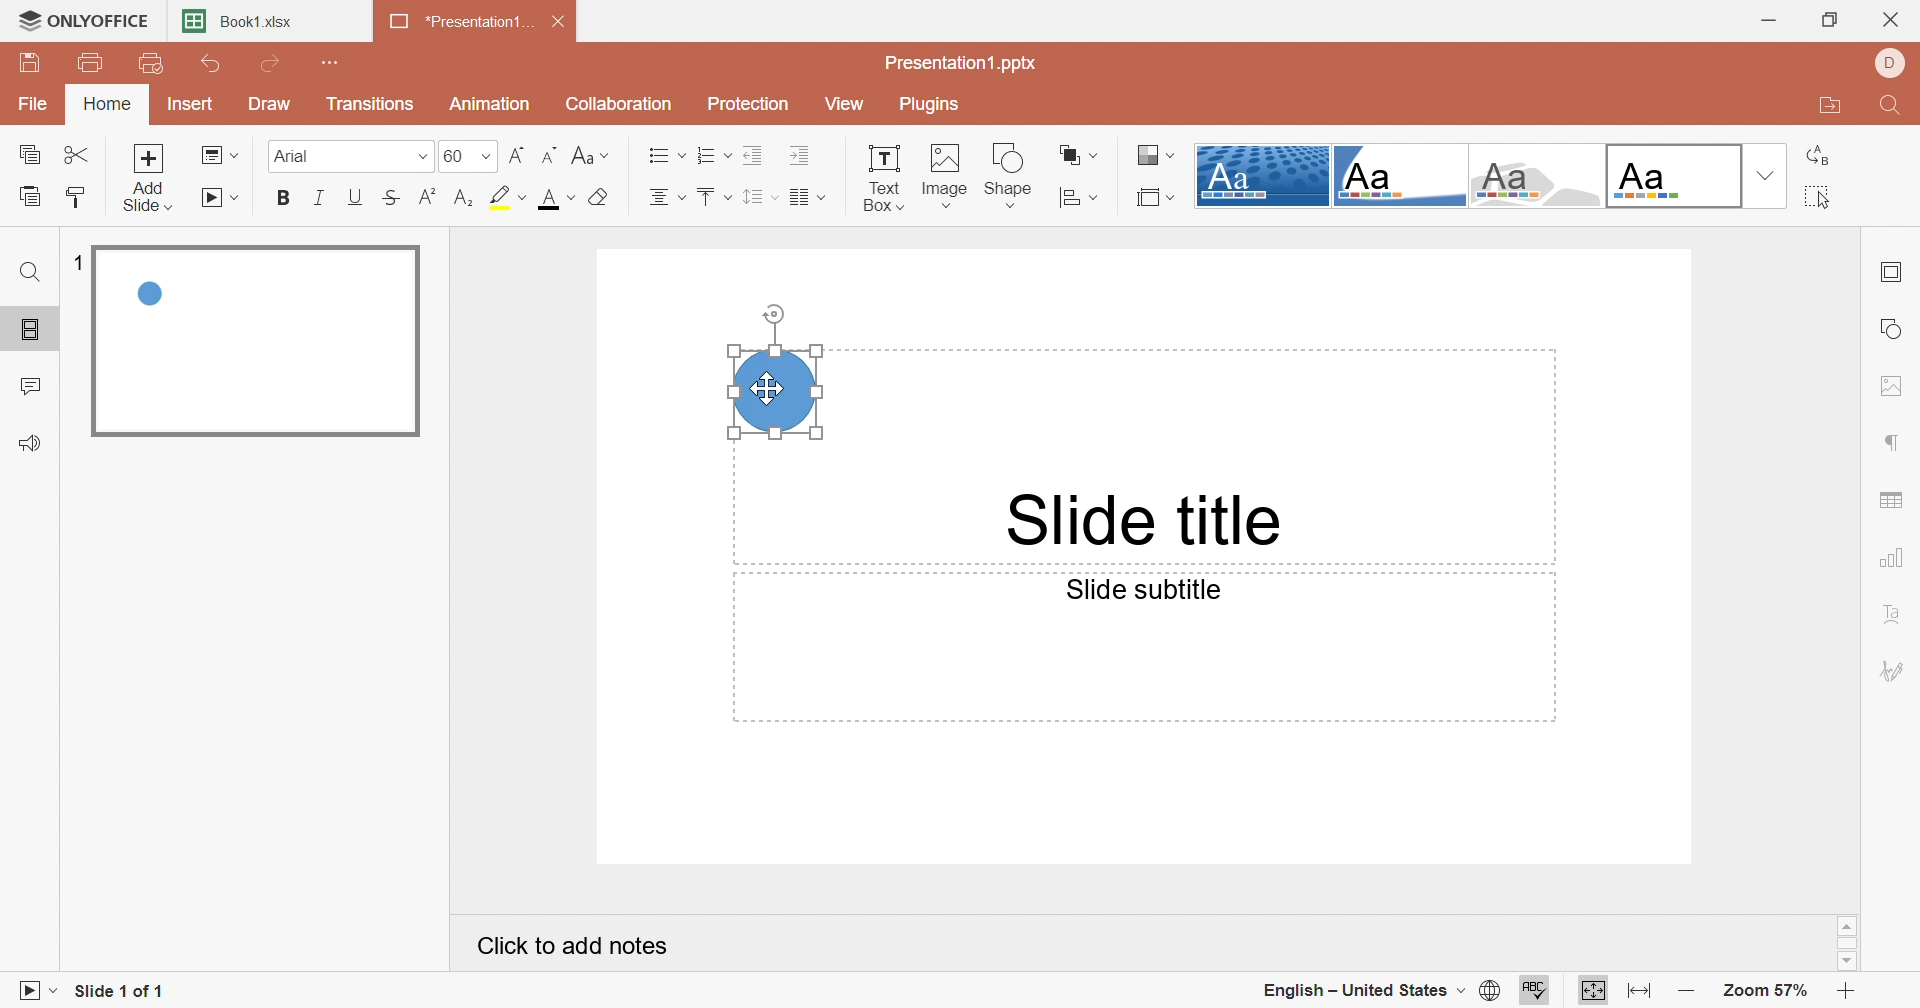  Describe the element at coordinates (286, 197) in the screenshot. I see `Bold` at that location.